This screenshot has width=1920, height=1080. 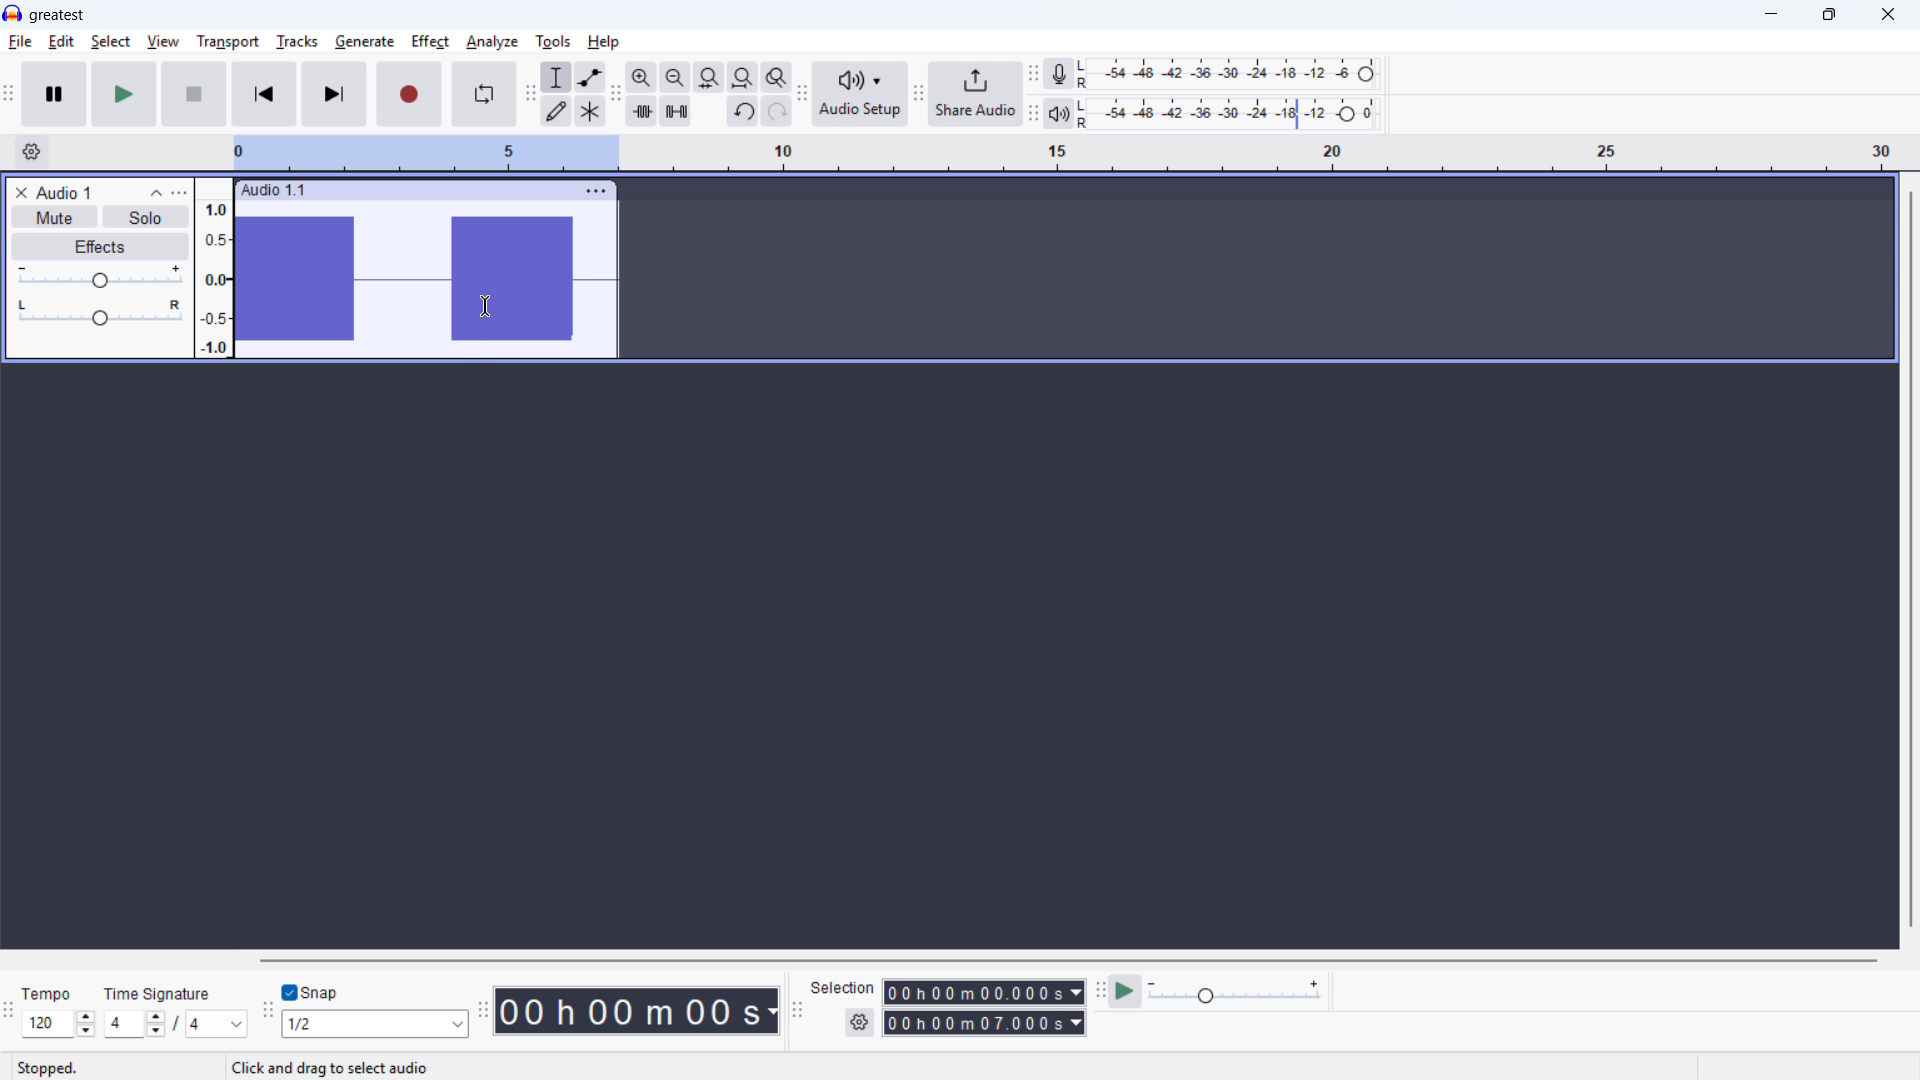 I want to click on Enable looping , so click(x=484, y=94).